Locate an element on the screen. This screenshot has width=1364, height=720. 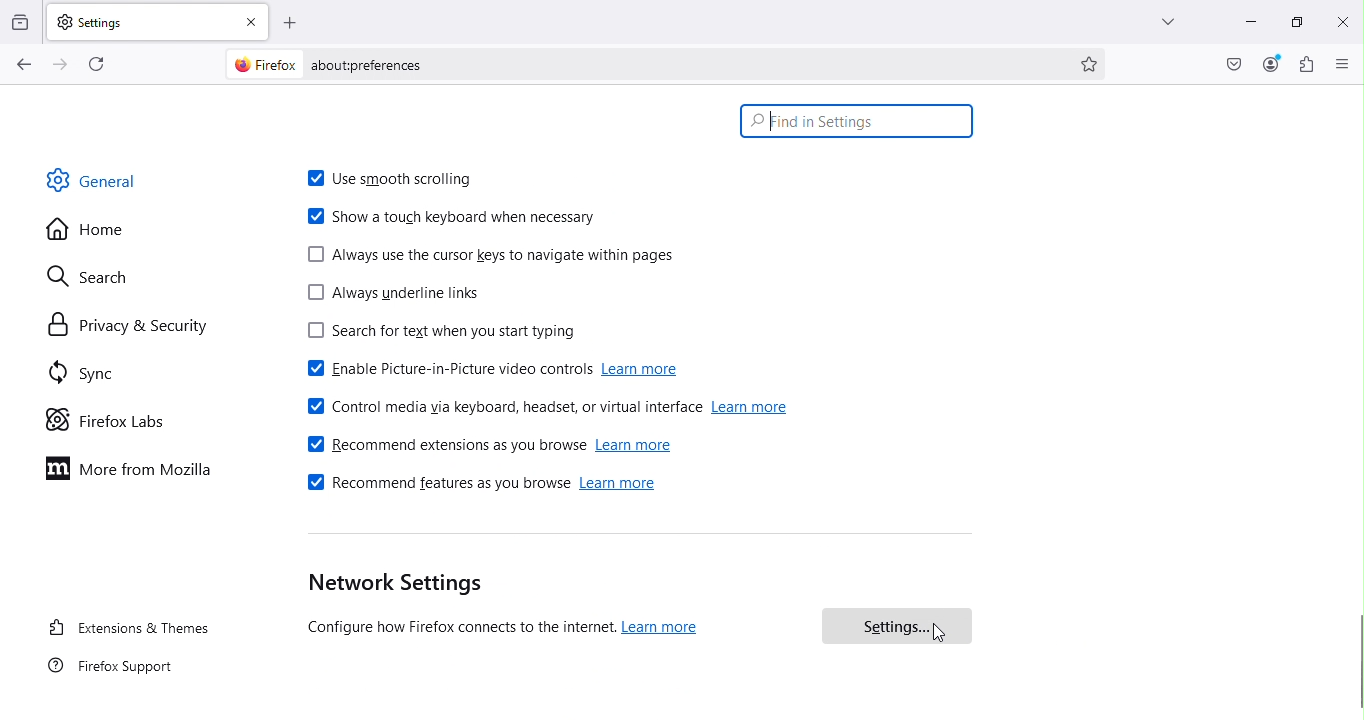
learn more is located at coordinates (635, 446).